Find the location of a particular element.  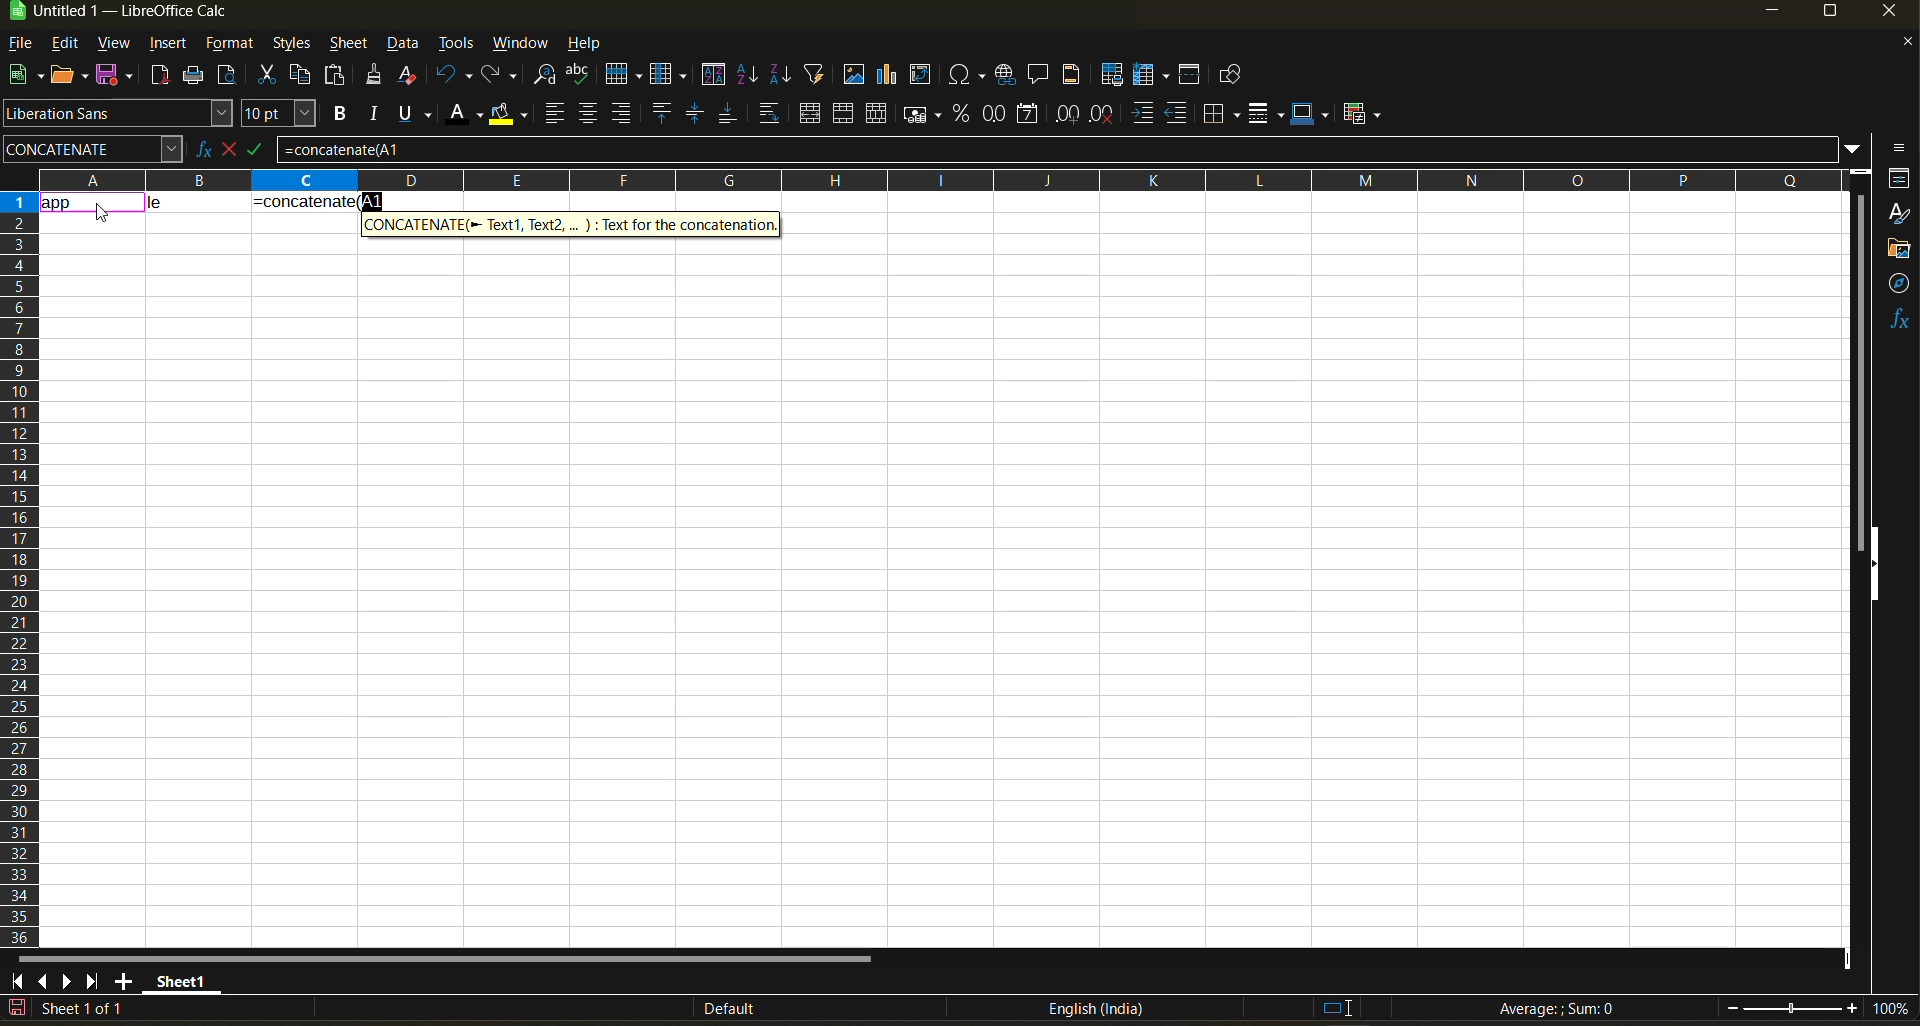

wrap text is located at coordinates (768, 115).